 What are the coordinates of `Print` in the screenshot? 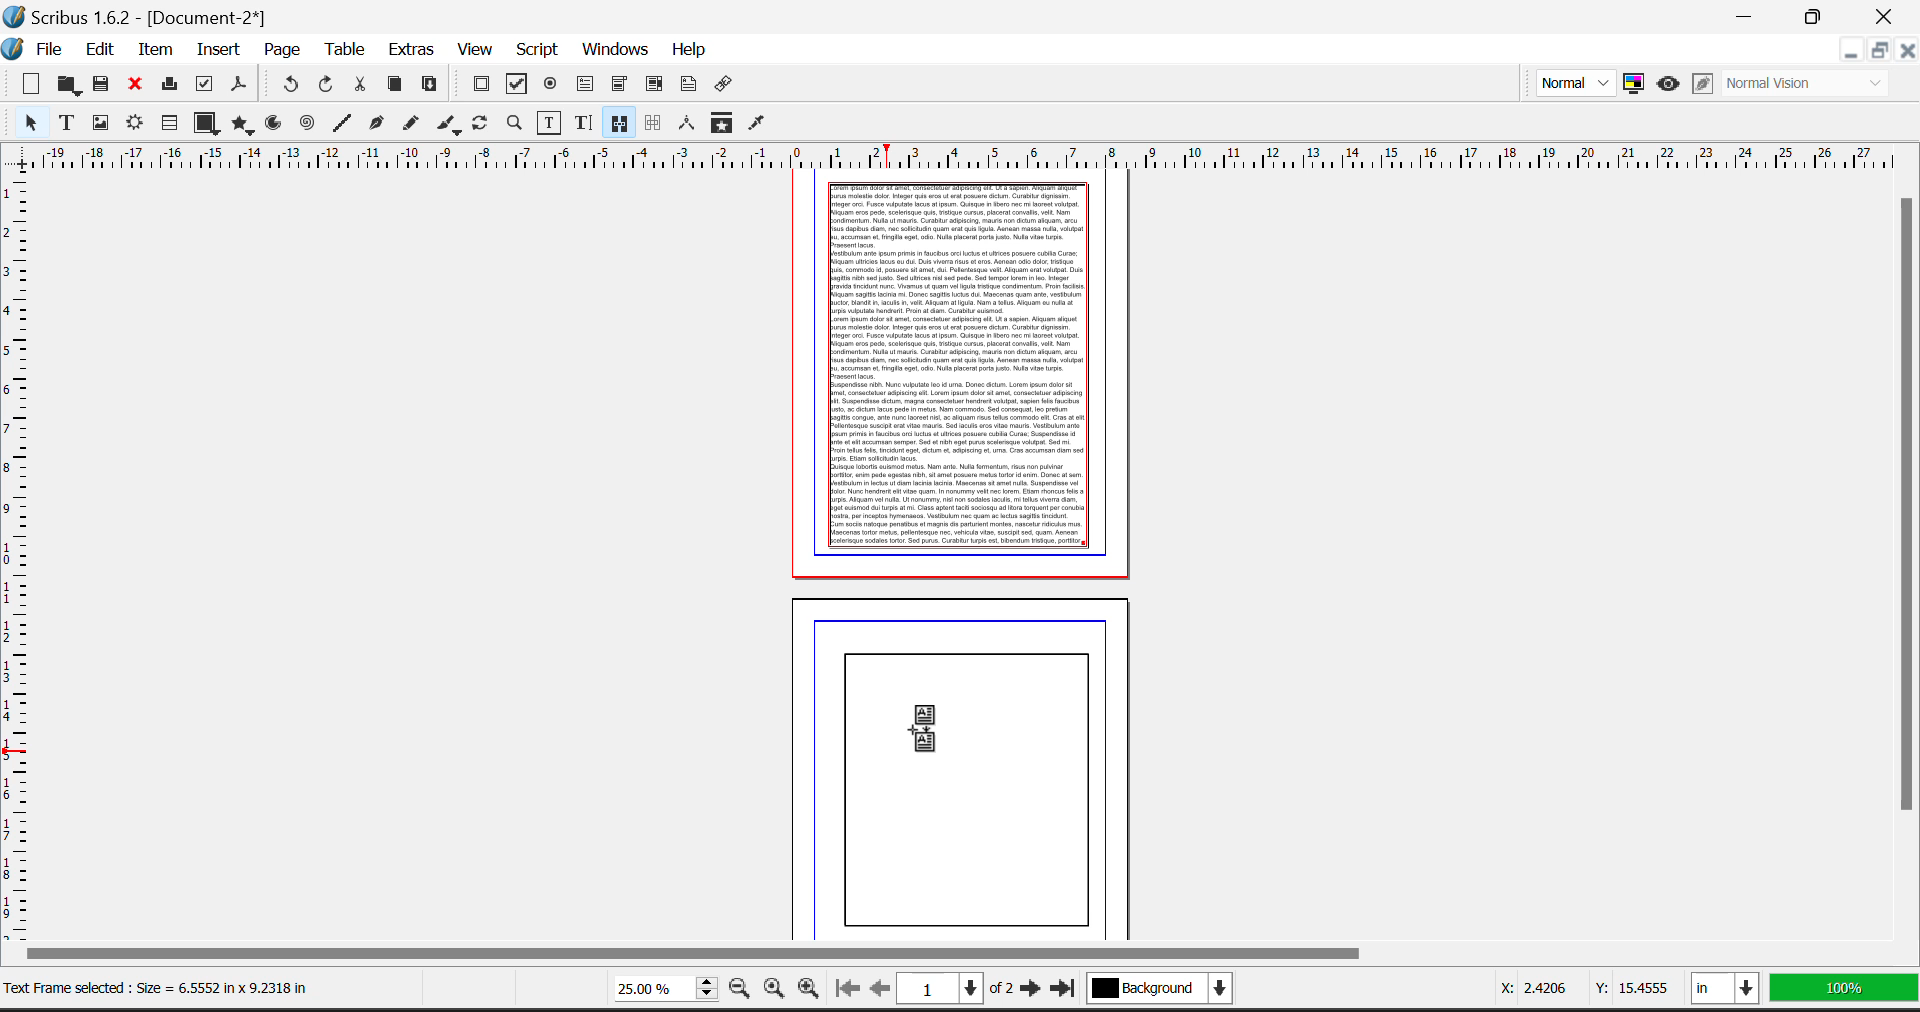 It's located at (169, 87).